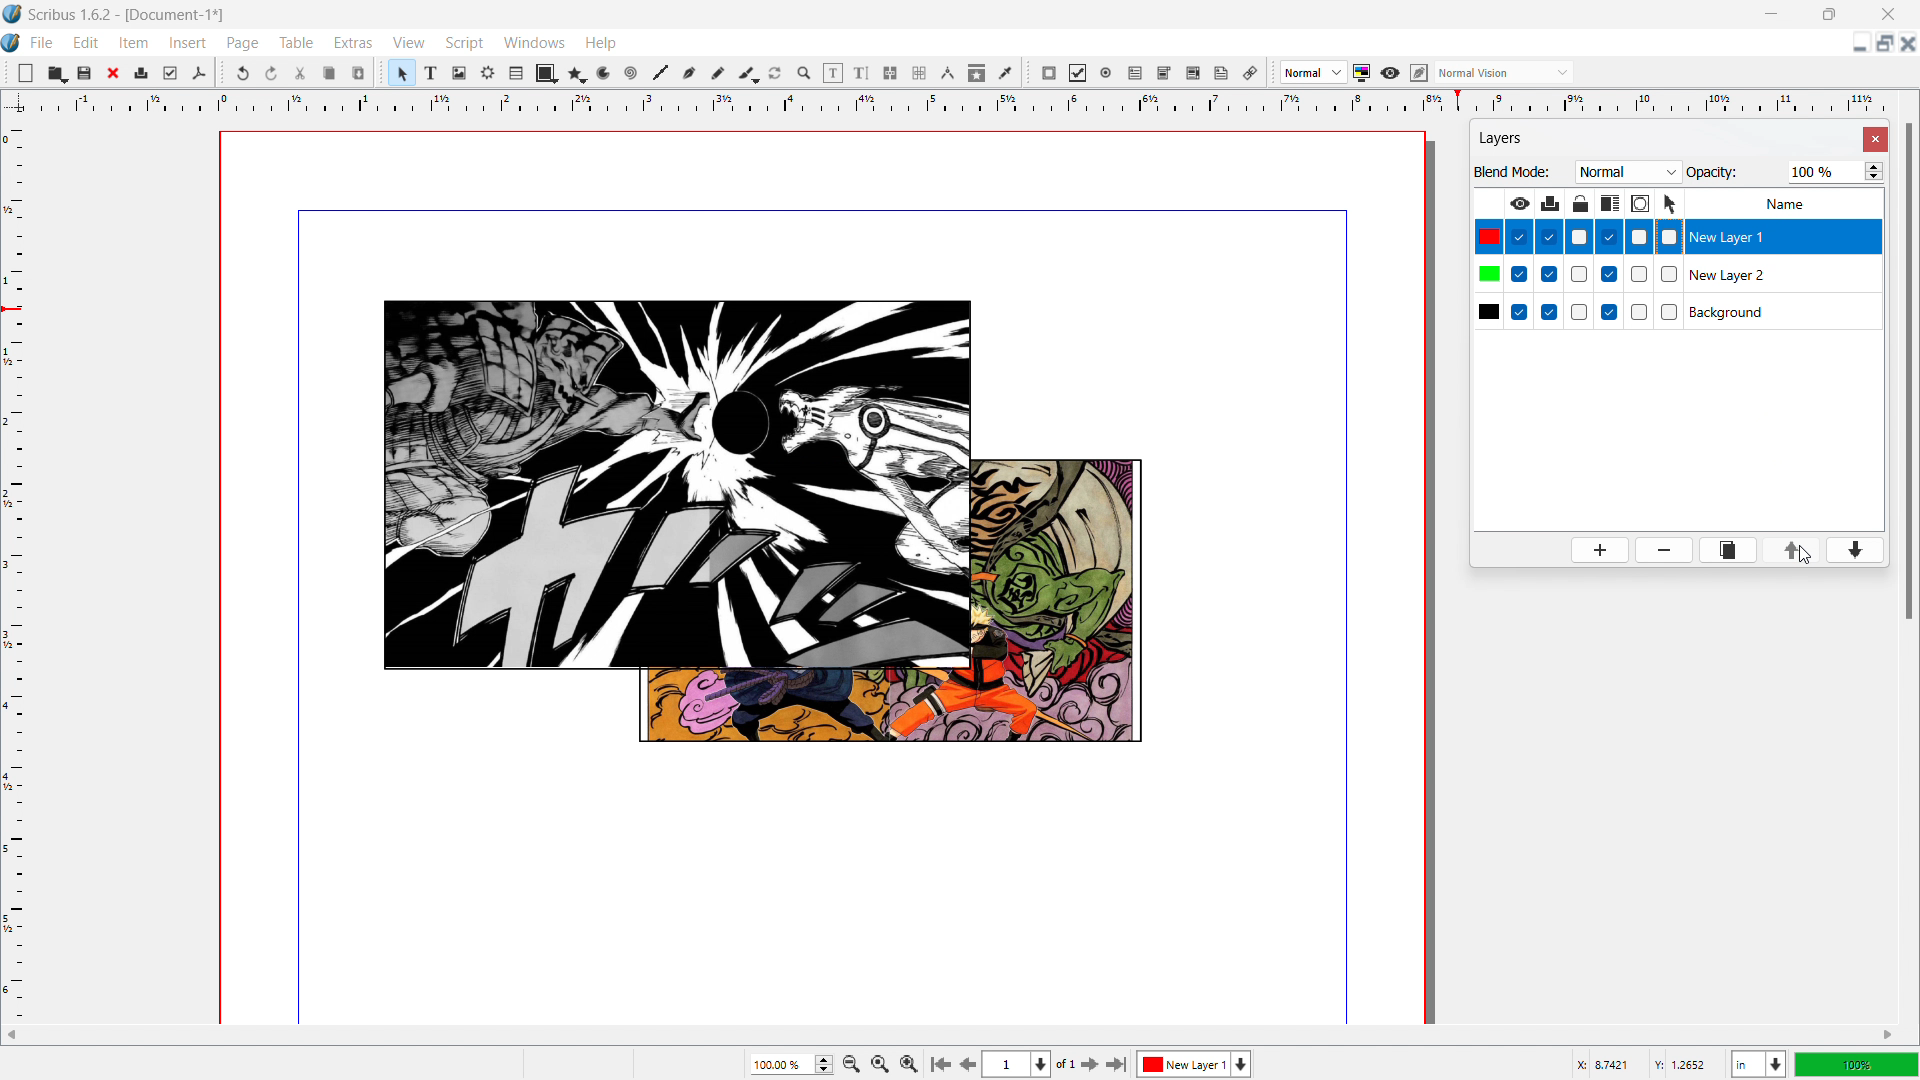 The width and height of the screenshot is (1920, 1080). I want to click on maximize window, so click(1826, 13).